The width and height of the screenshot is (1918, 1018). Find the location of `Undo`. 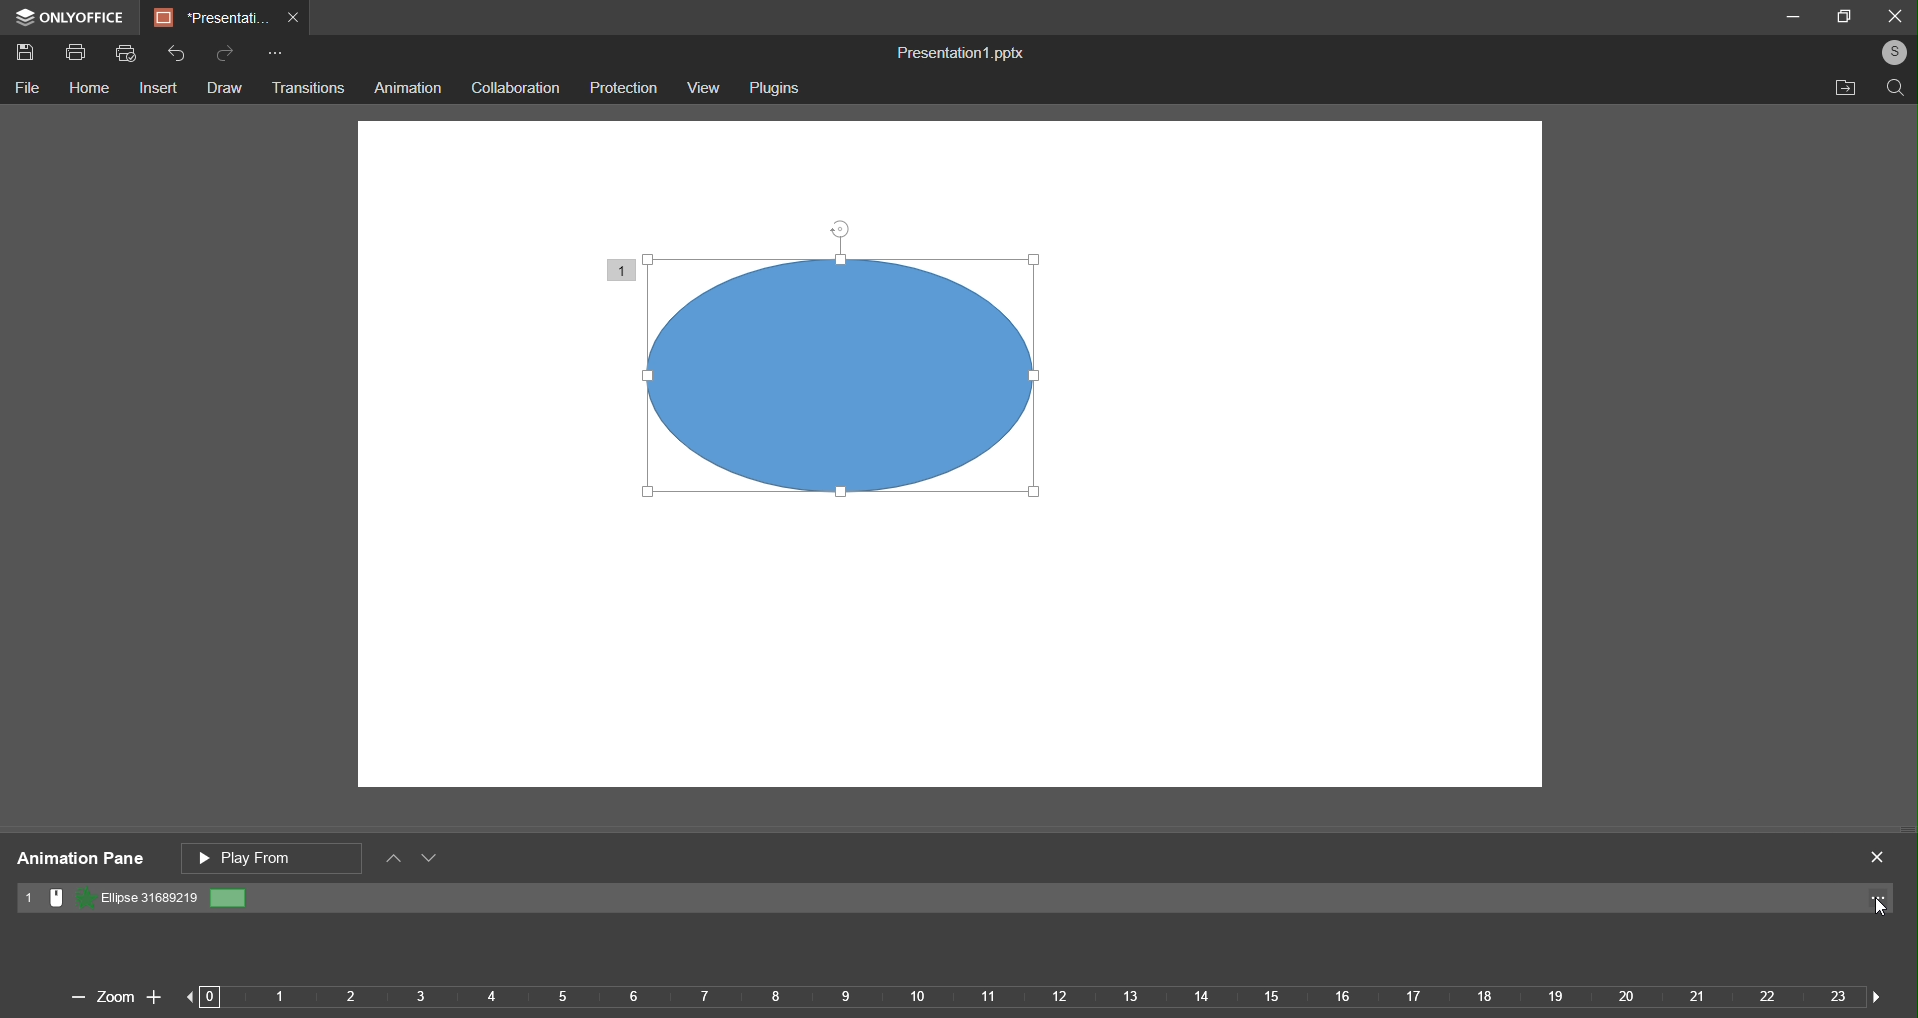

Undo is located at coordinates (179, 55).